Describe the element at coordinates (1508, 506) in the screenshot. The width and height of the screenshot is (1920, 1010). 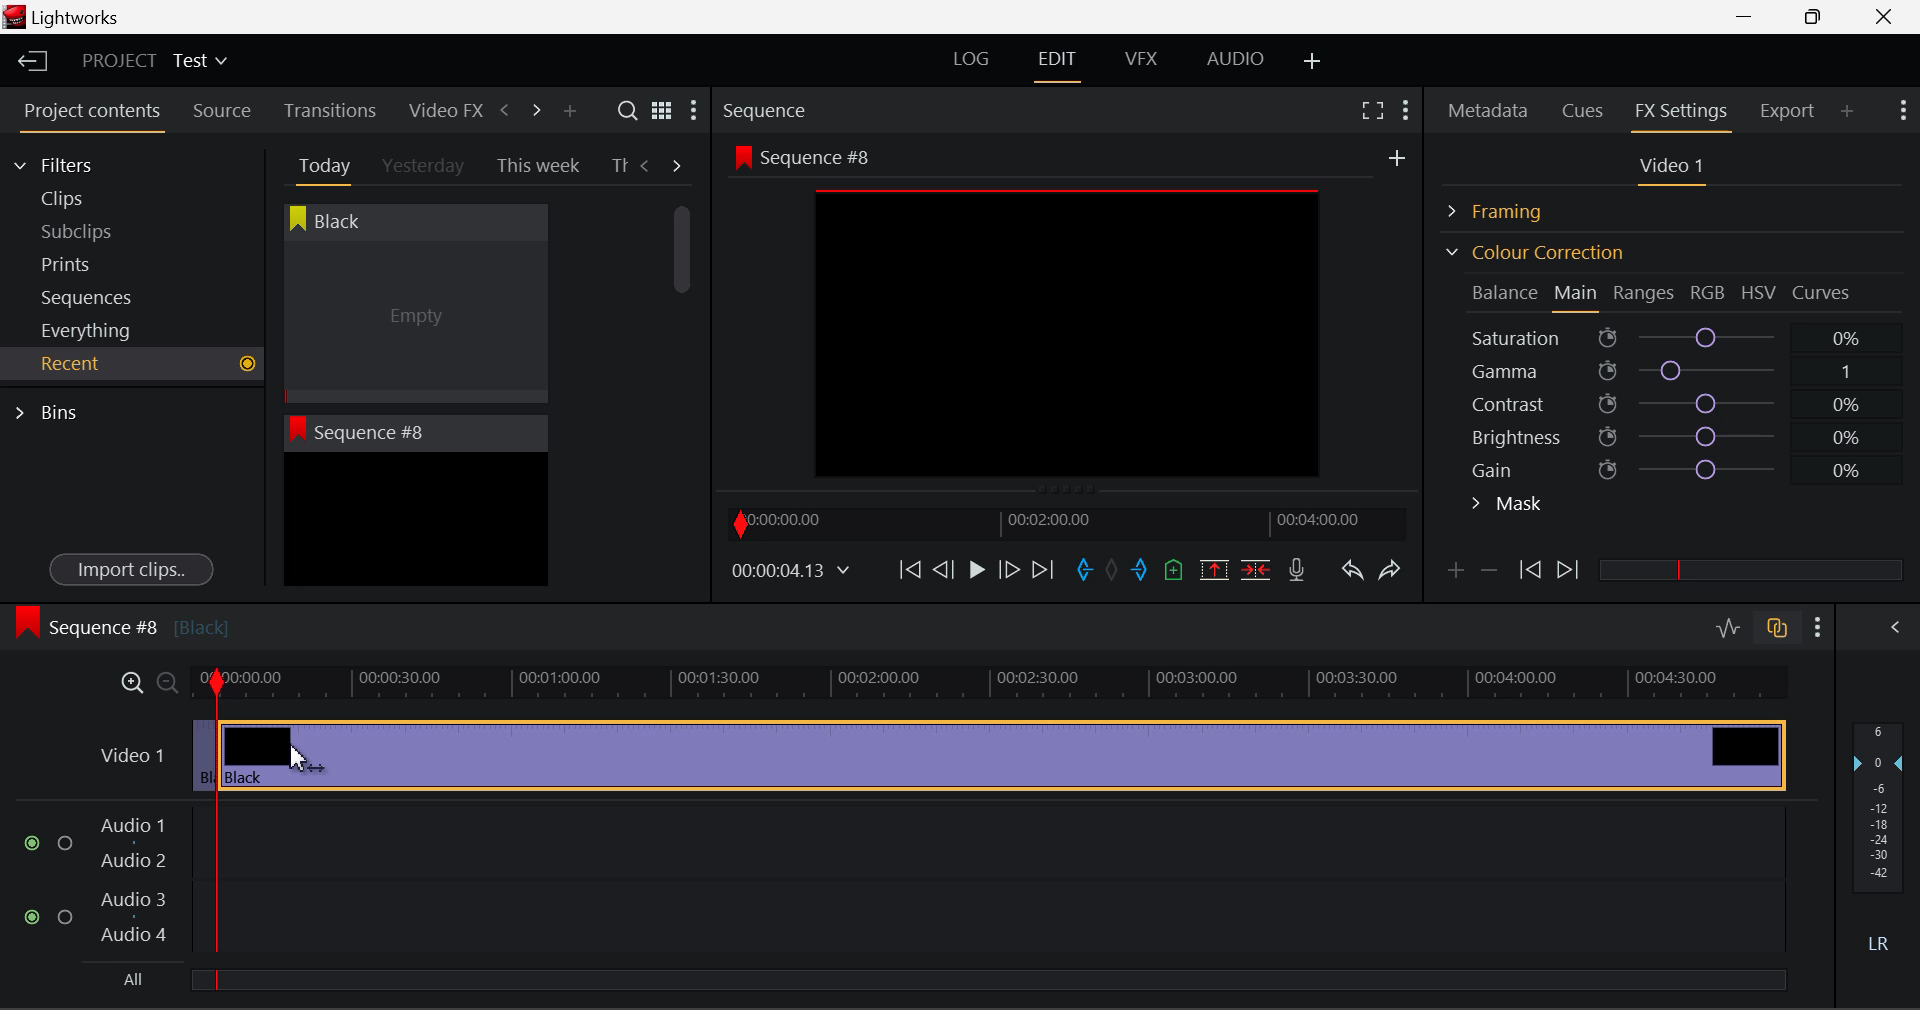
I see `Mask` at that location.